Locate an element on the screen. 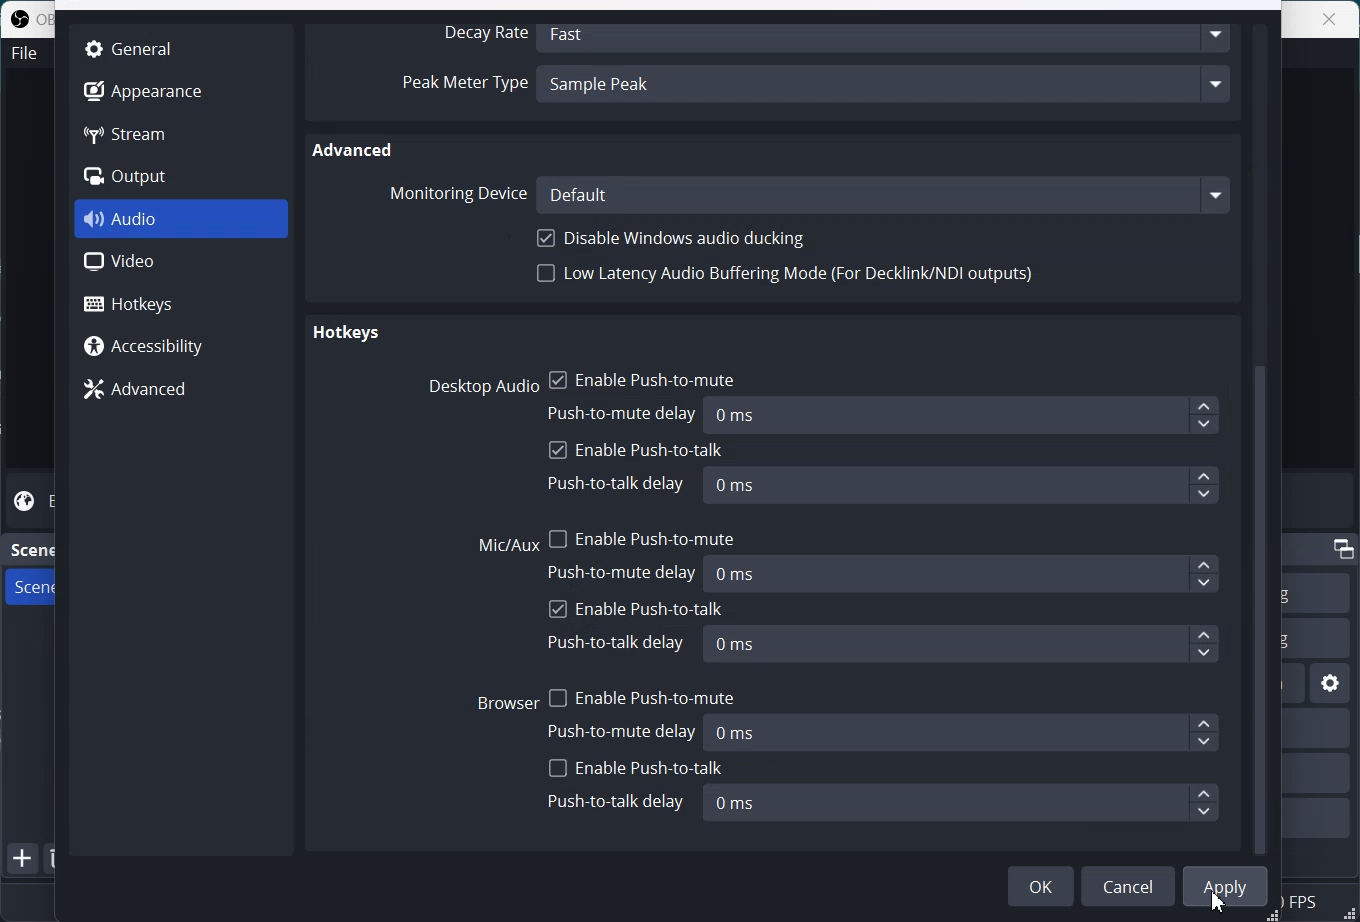  Audio is located at coordinates (182, 219).